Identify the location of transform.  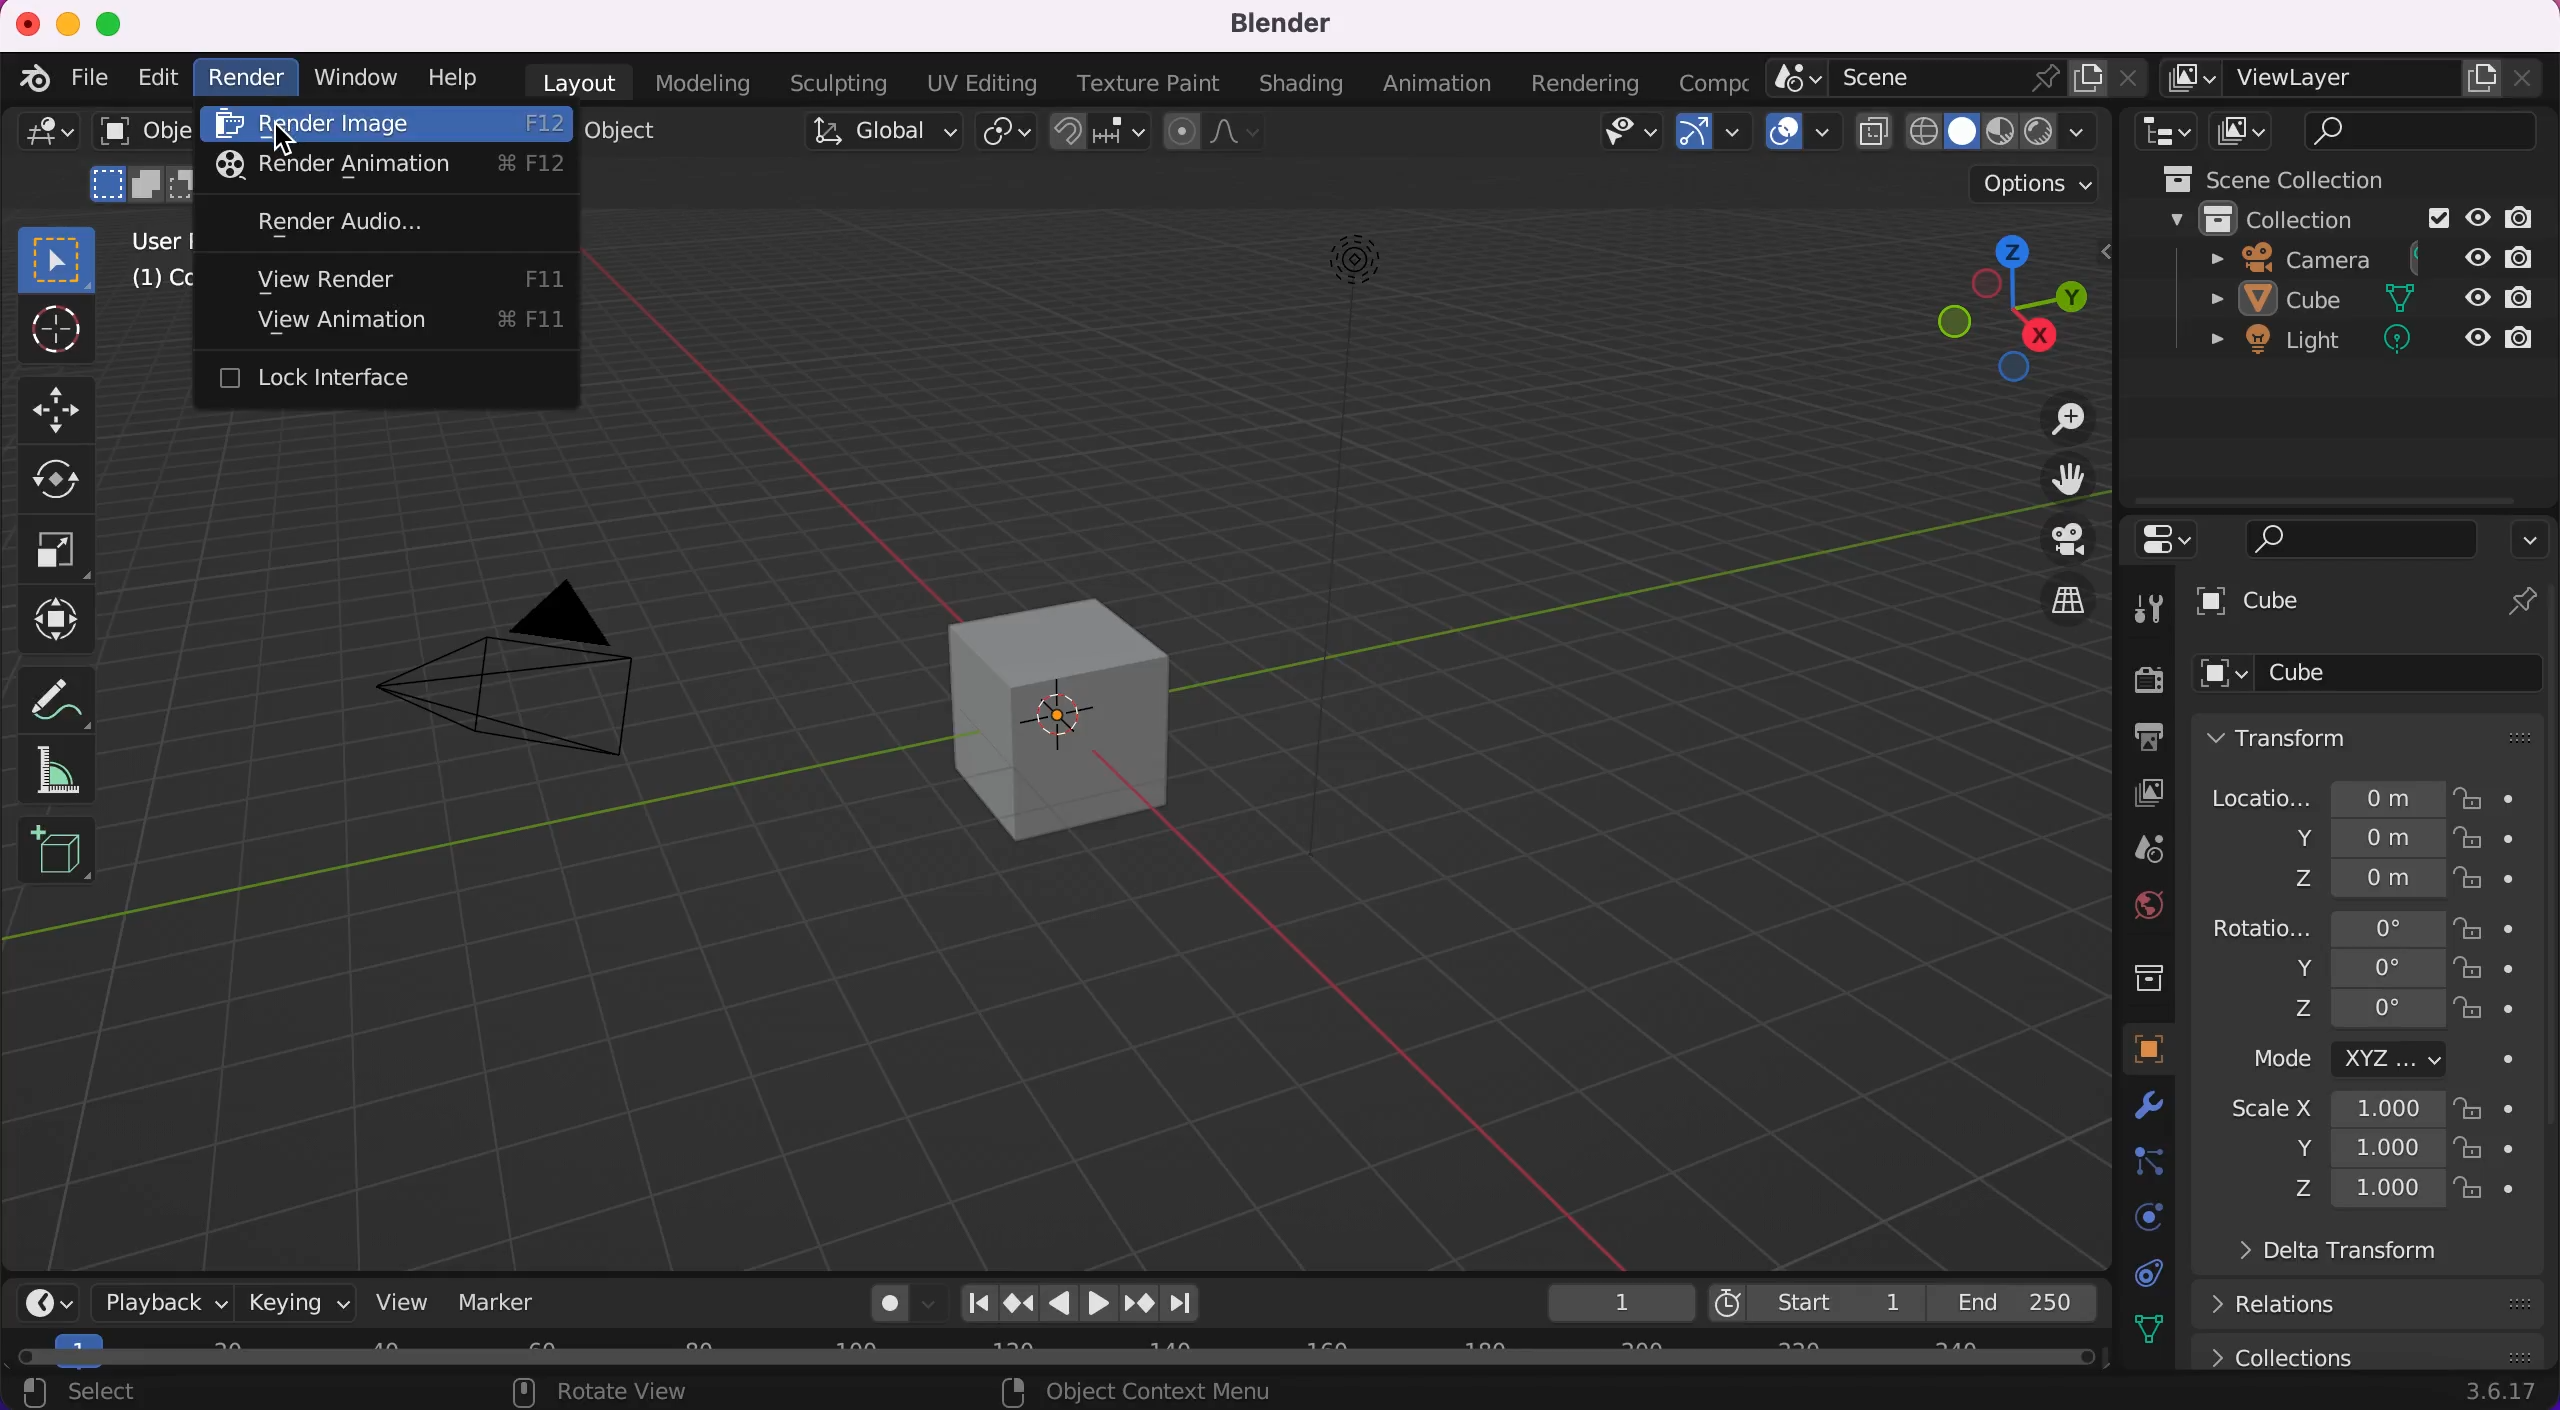
(2374, 739).